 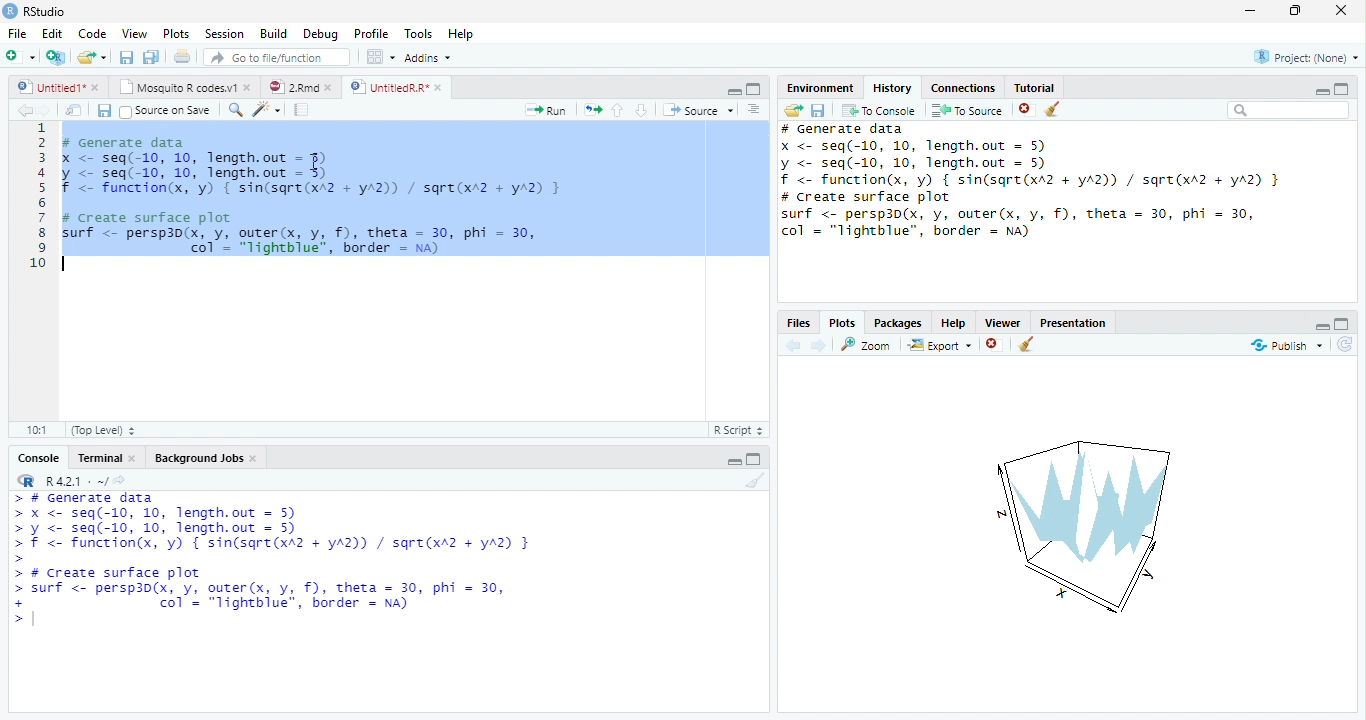 I want to click on Save history into a file, so click(x=818, y=110).